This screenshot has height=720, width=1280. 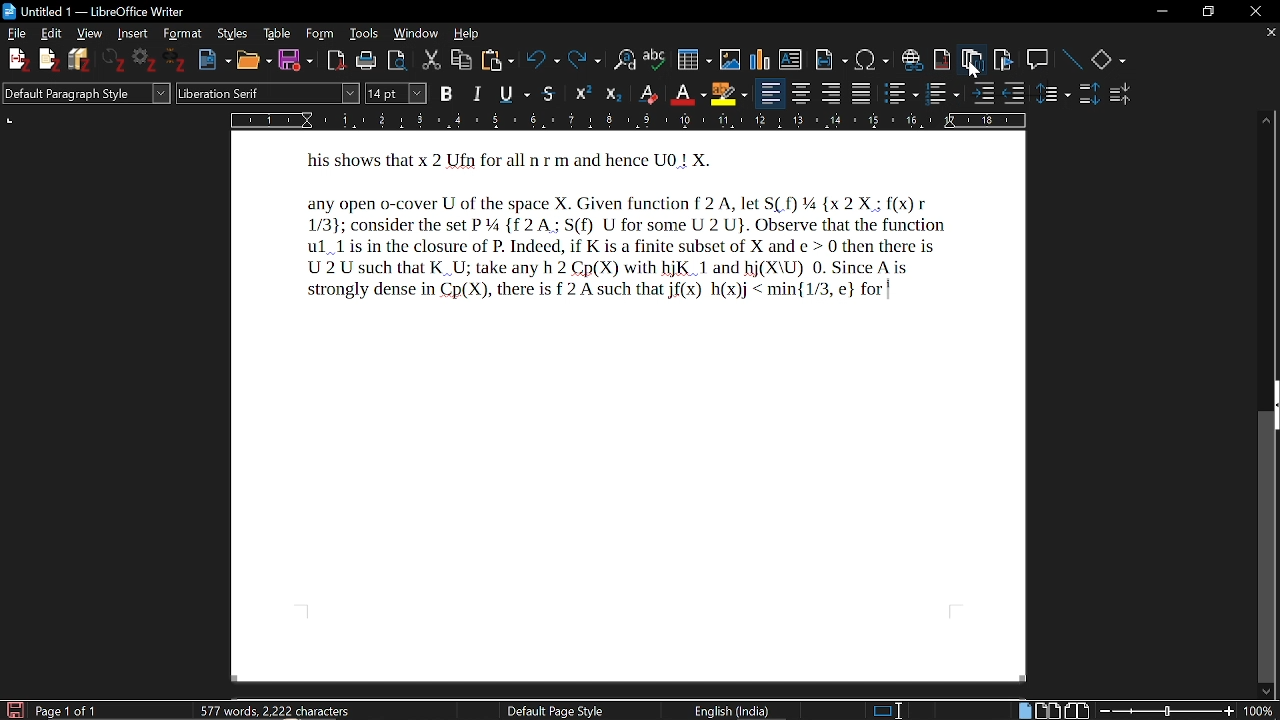 What do you see at coordinates (890, 711) in the screenshot?
I see `standard selection` at bounding box center [890, 711].